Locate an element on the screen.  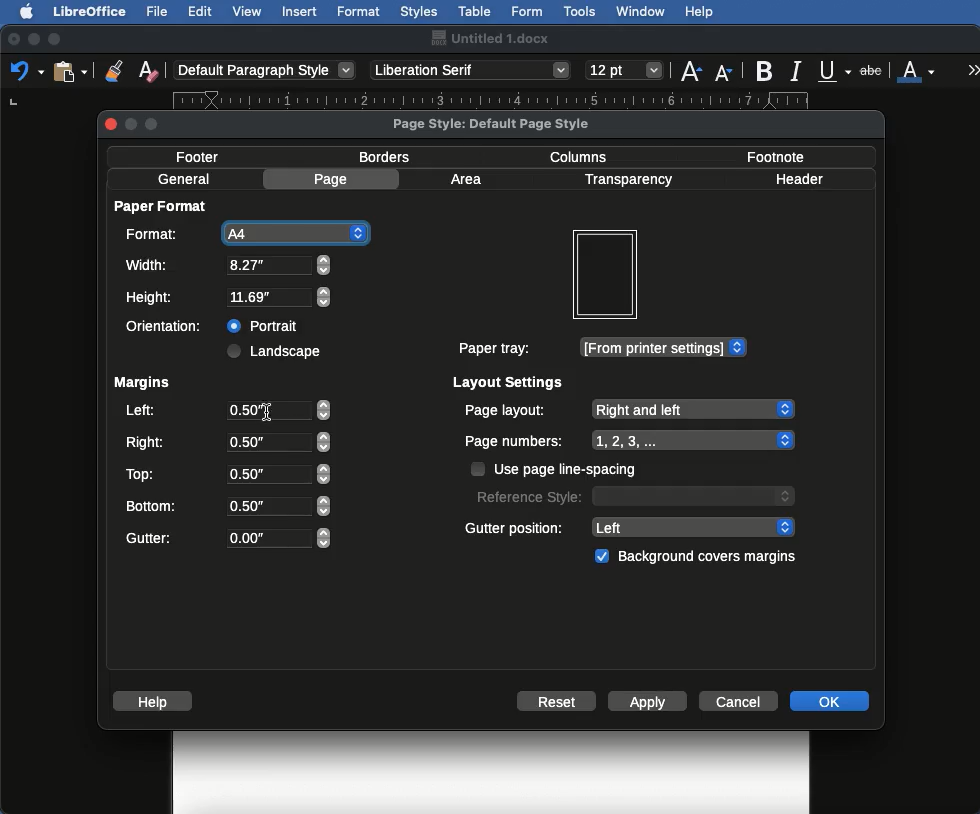
Page layout is located at coordinates (628, 409).